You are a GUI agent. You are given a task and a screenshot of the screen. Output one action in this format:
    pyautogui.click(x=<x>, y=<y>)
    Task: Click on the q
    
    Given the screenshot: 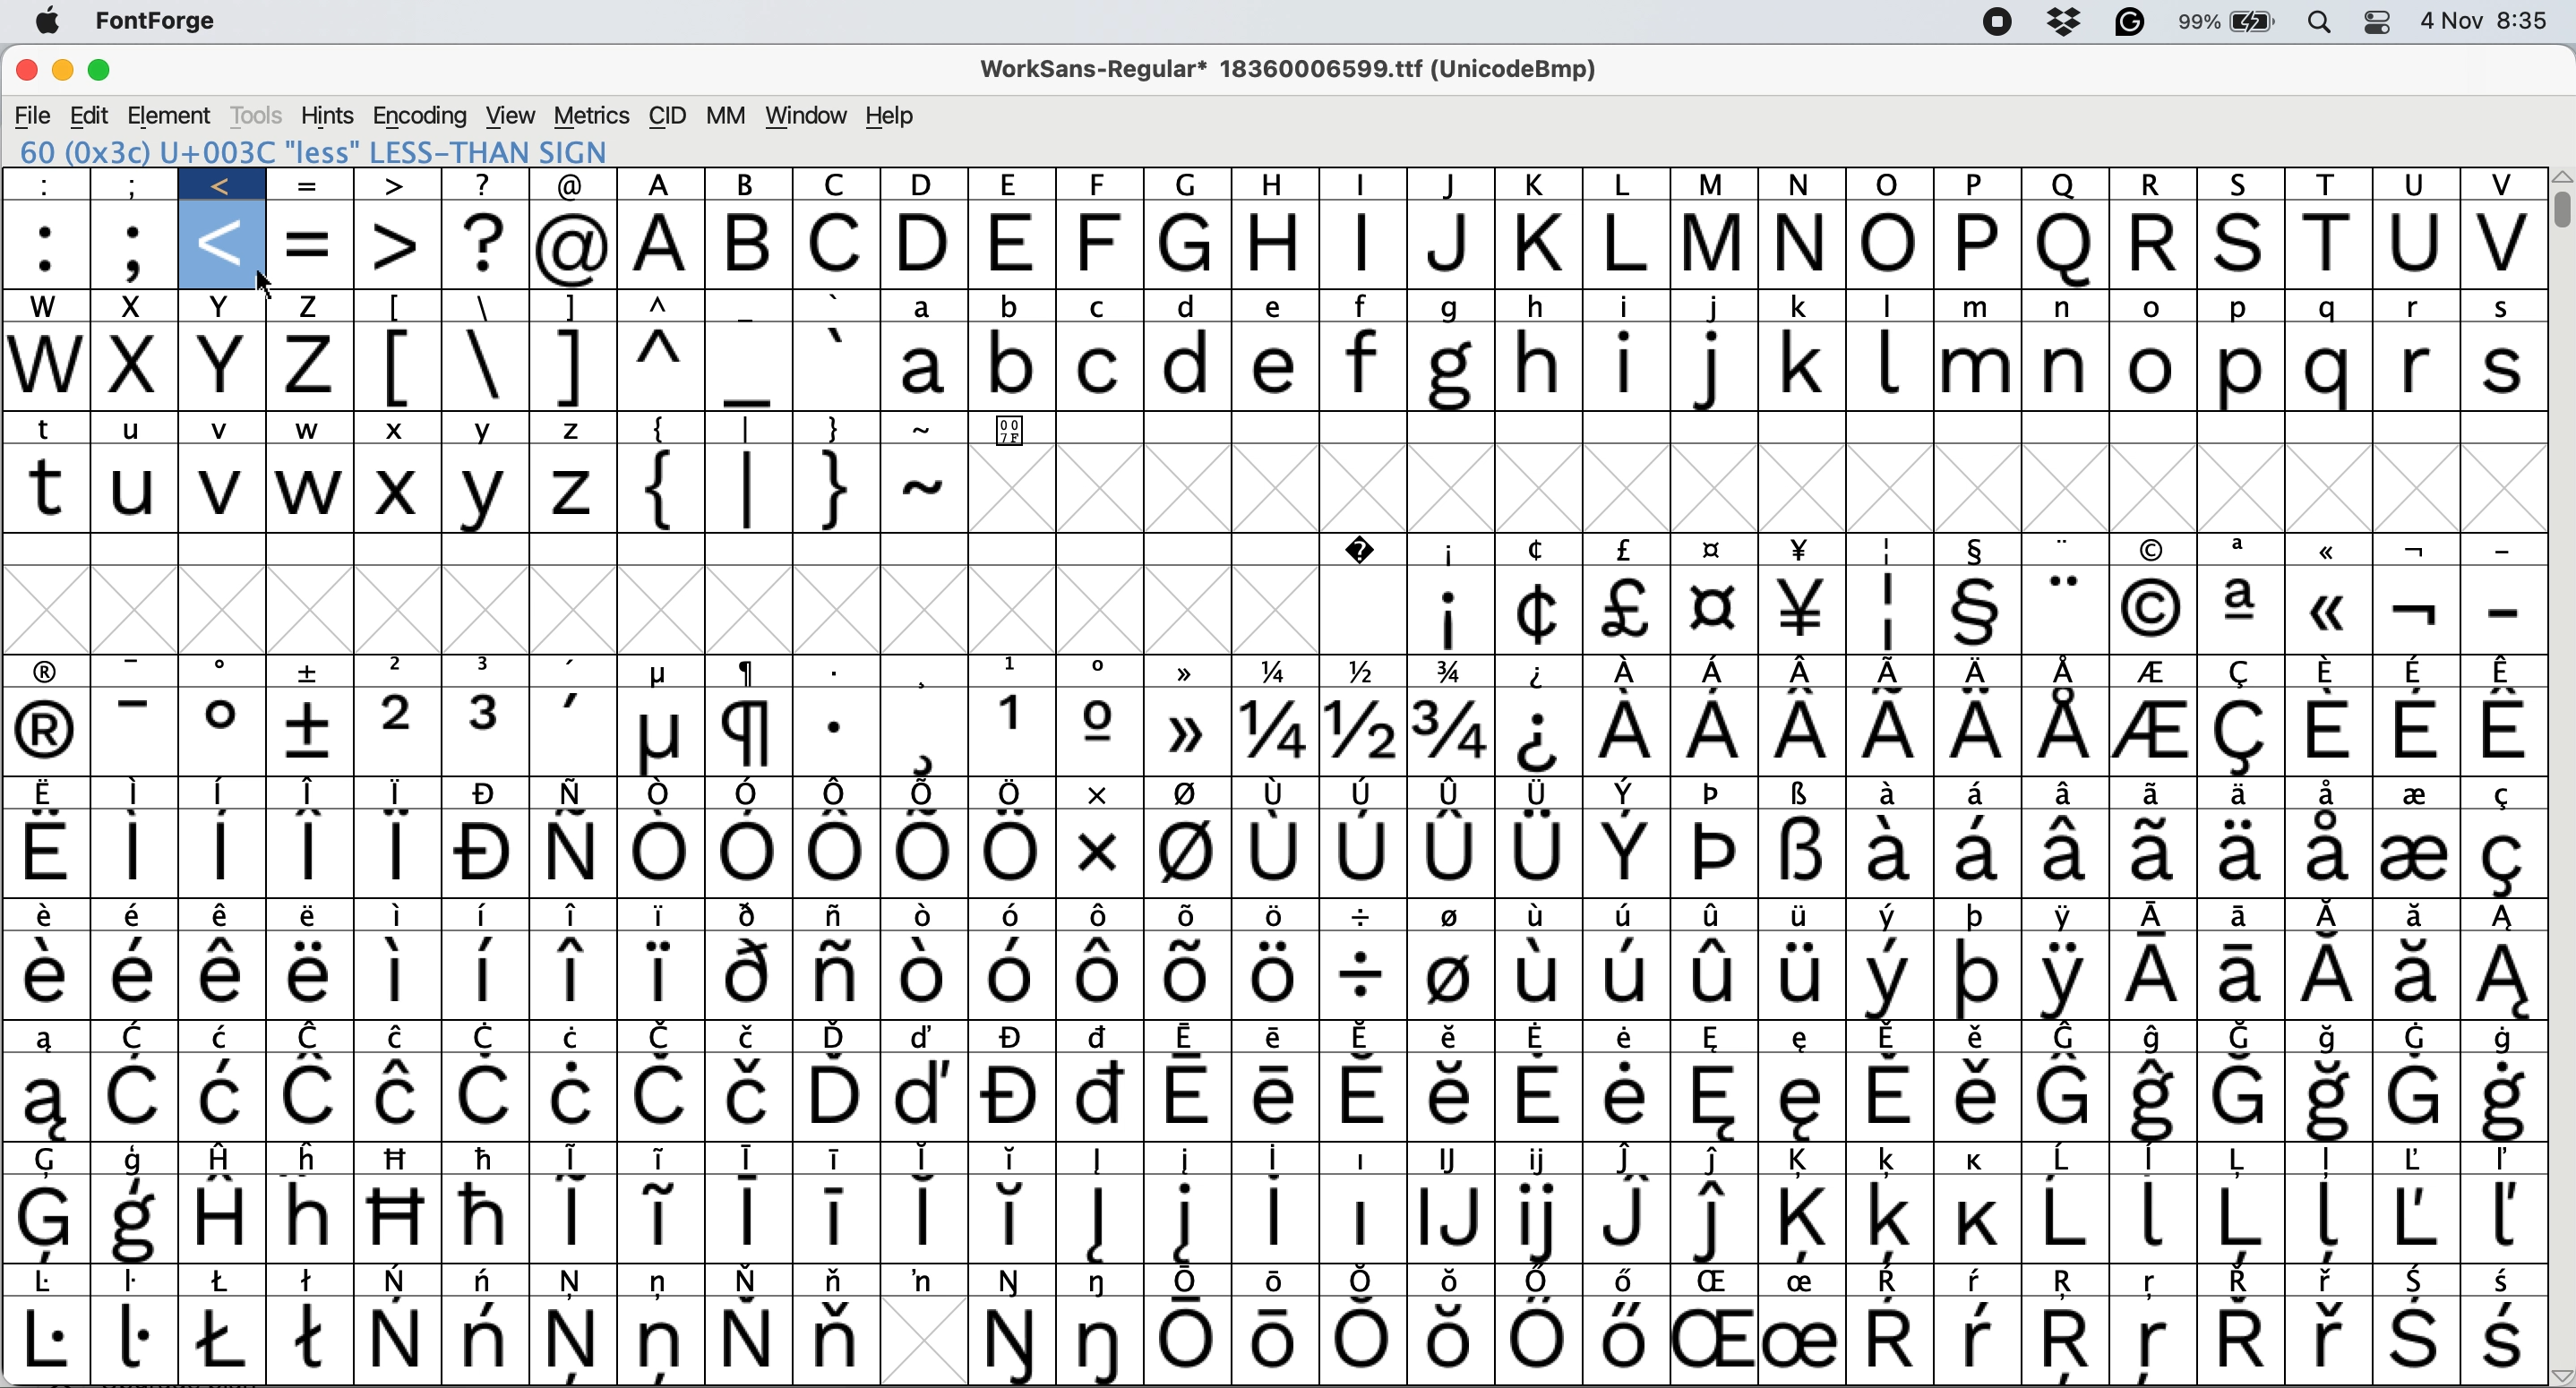 What is the action you would take?
    pyautogui.click(x=2330, y=367)
    